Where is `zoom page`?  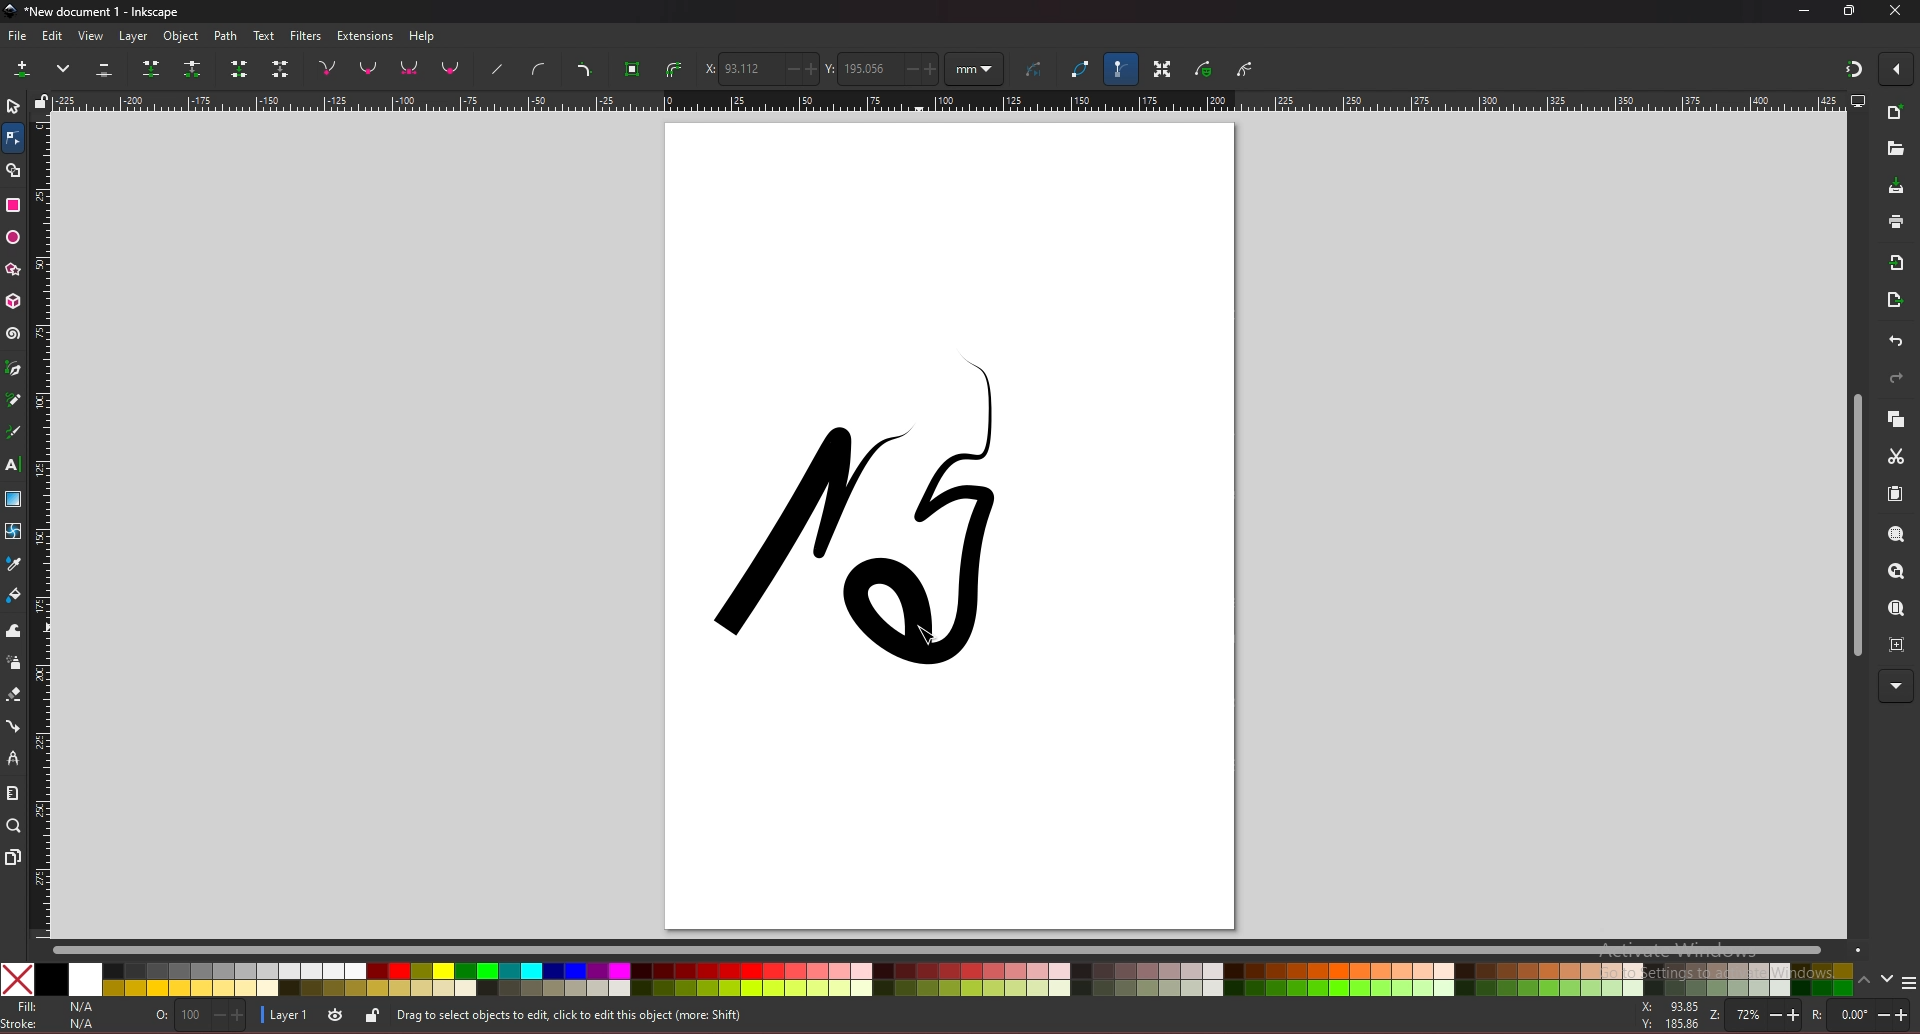
zoom page is located at coordinates (1897, 608).